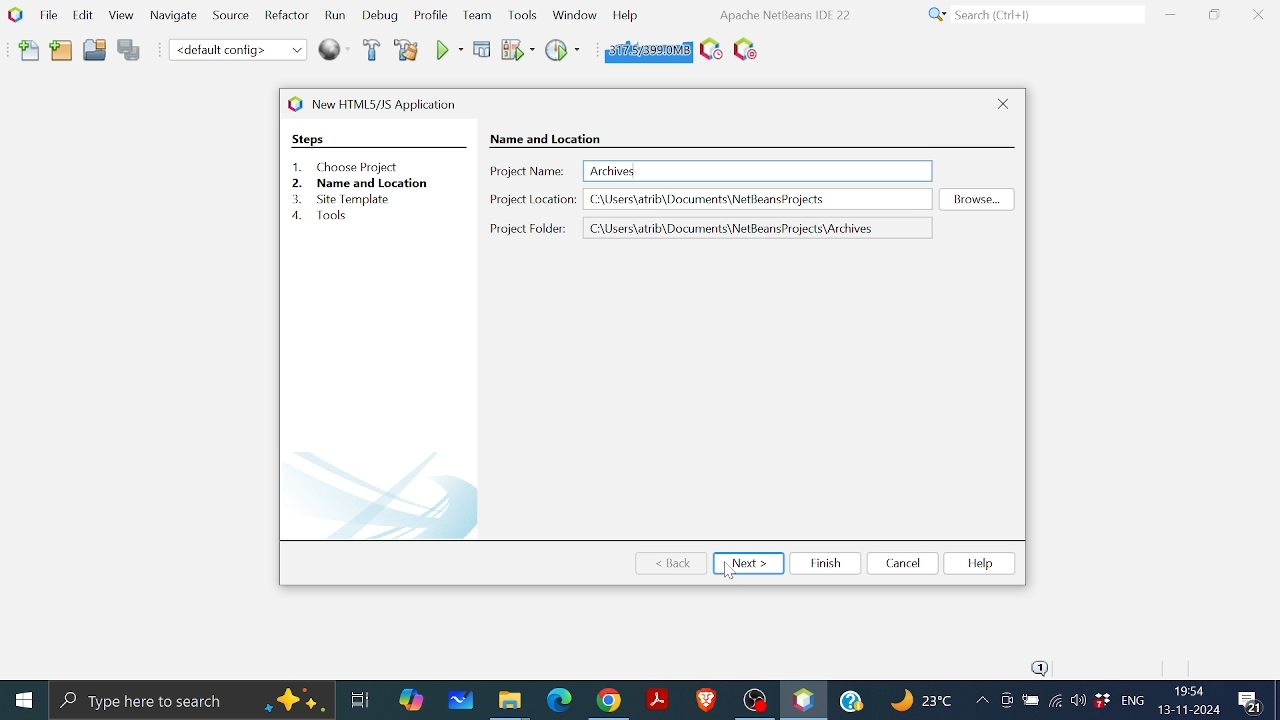  Describe the element at coordinates (901, 563) in the screenshot. I see `Cancel` at that location.